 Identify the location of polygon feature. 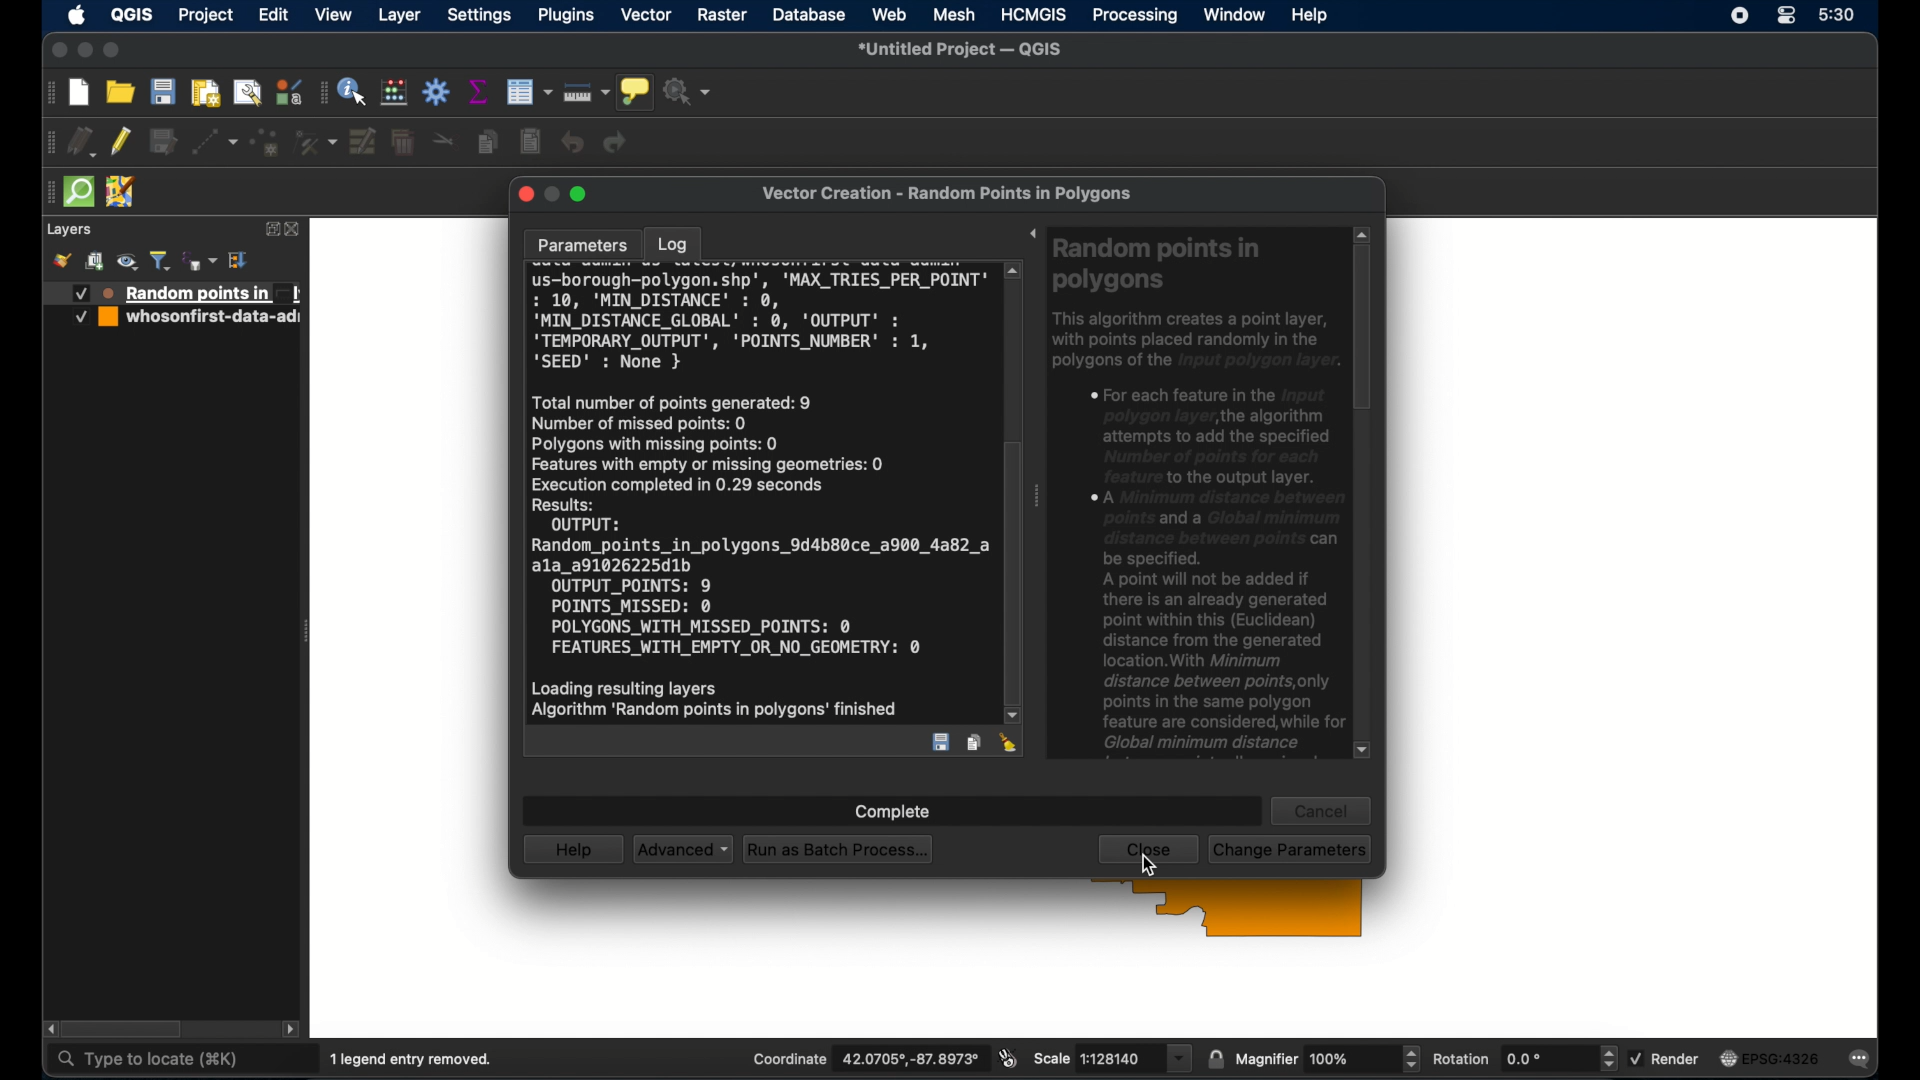
(264, 141).